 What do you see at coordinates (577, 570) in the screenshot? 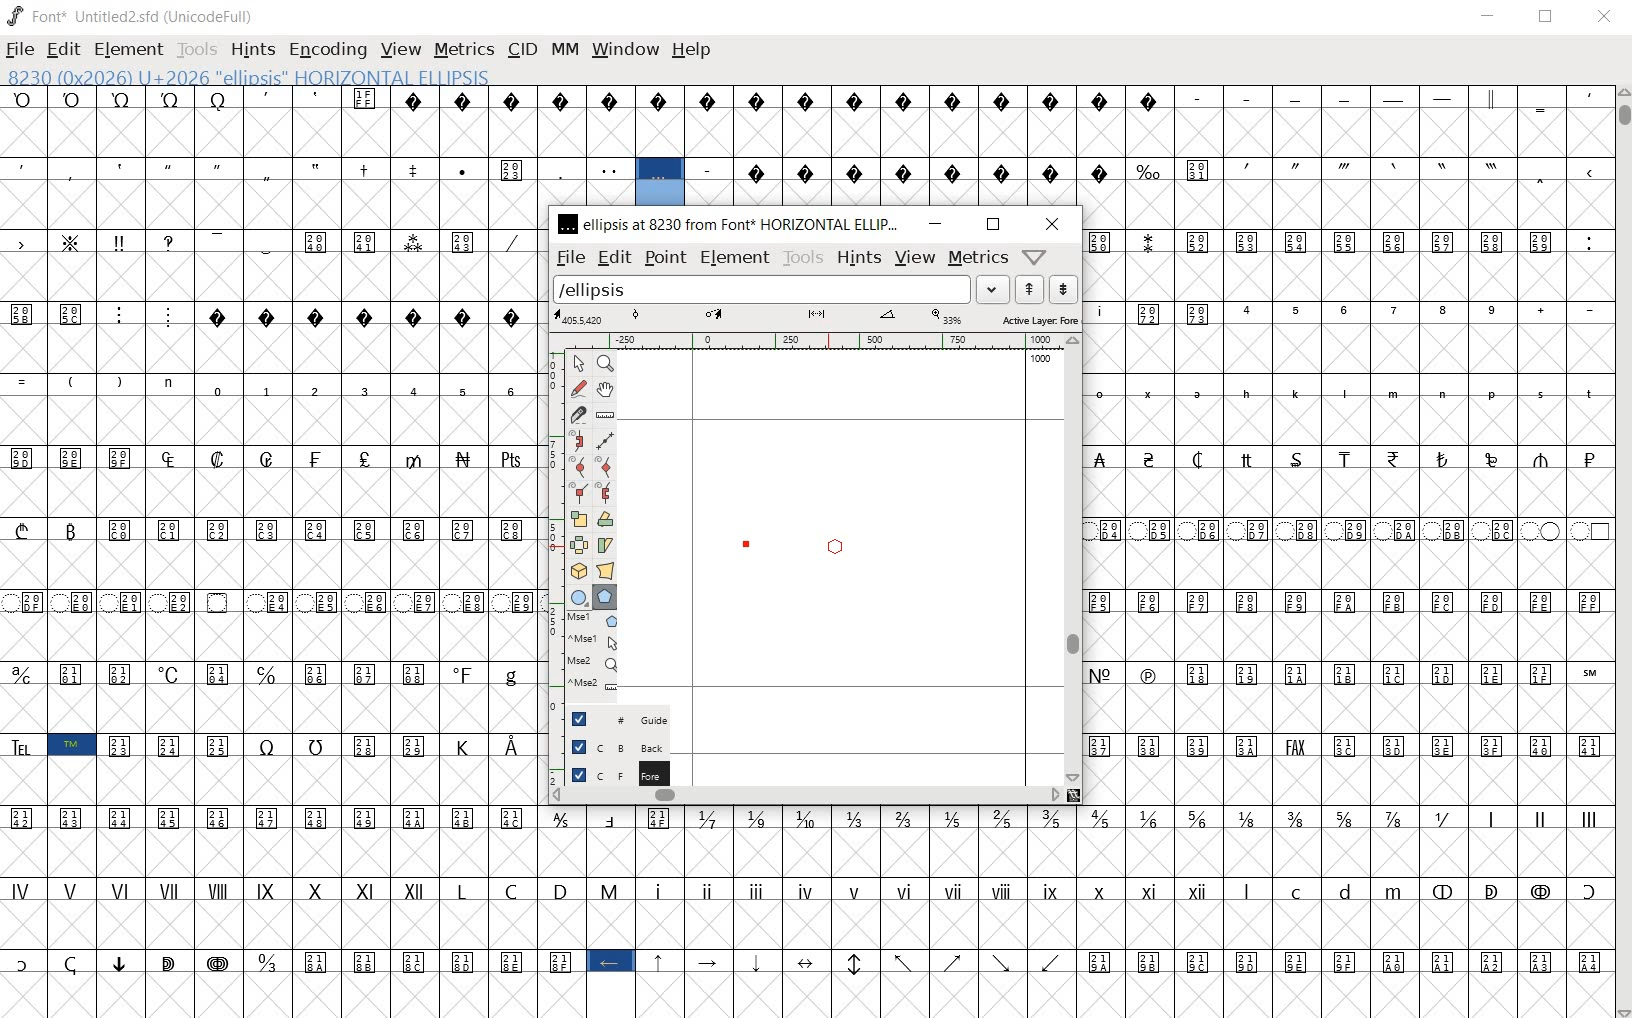
I see `rotate the selection in 3D and project back to plane` at bounding box center [577, 570].